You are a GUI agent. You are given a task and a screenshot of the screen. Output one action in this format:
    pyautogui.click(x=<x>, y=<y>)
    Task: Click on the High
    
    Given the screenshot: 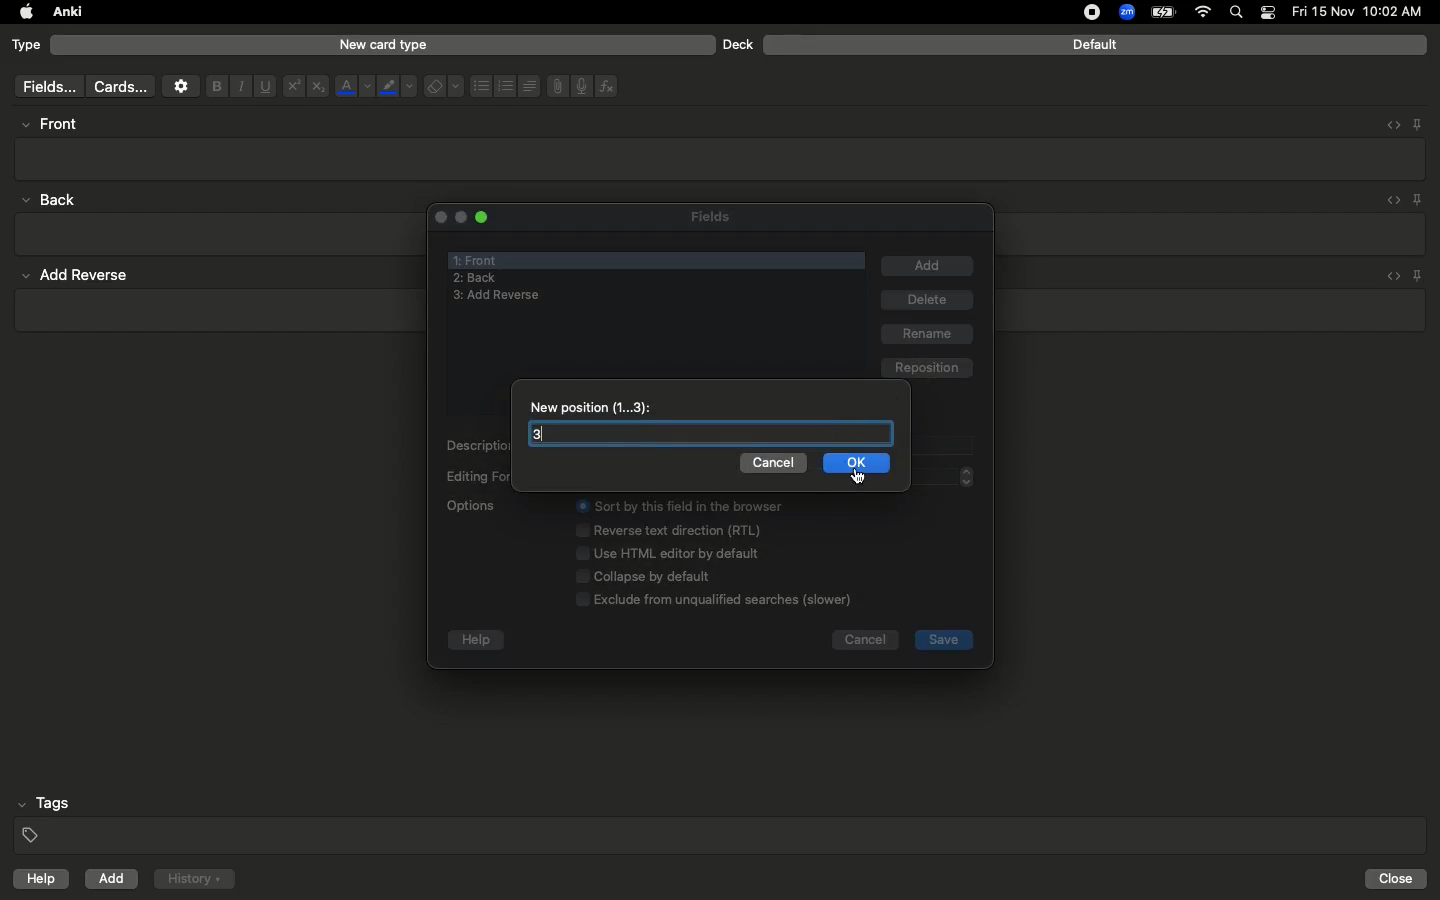 What is the action you would take?
    pyautogui.click(x=56, y=124)
    